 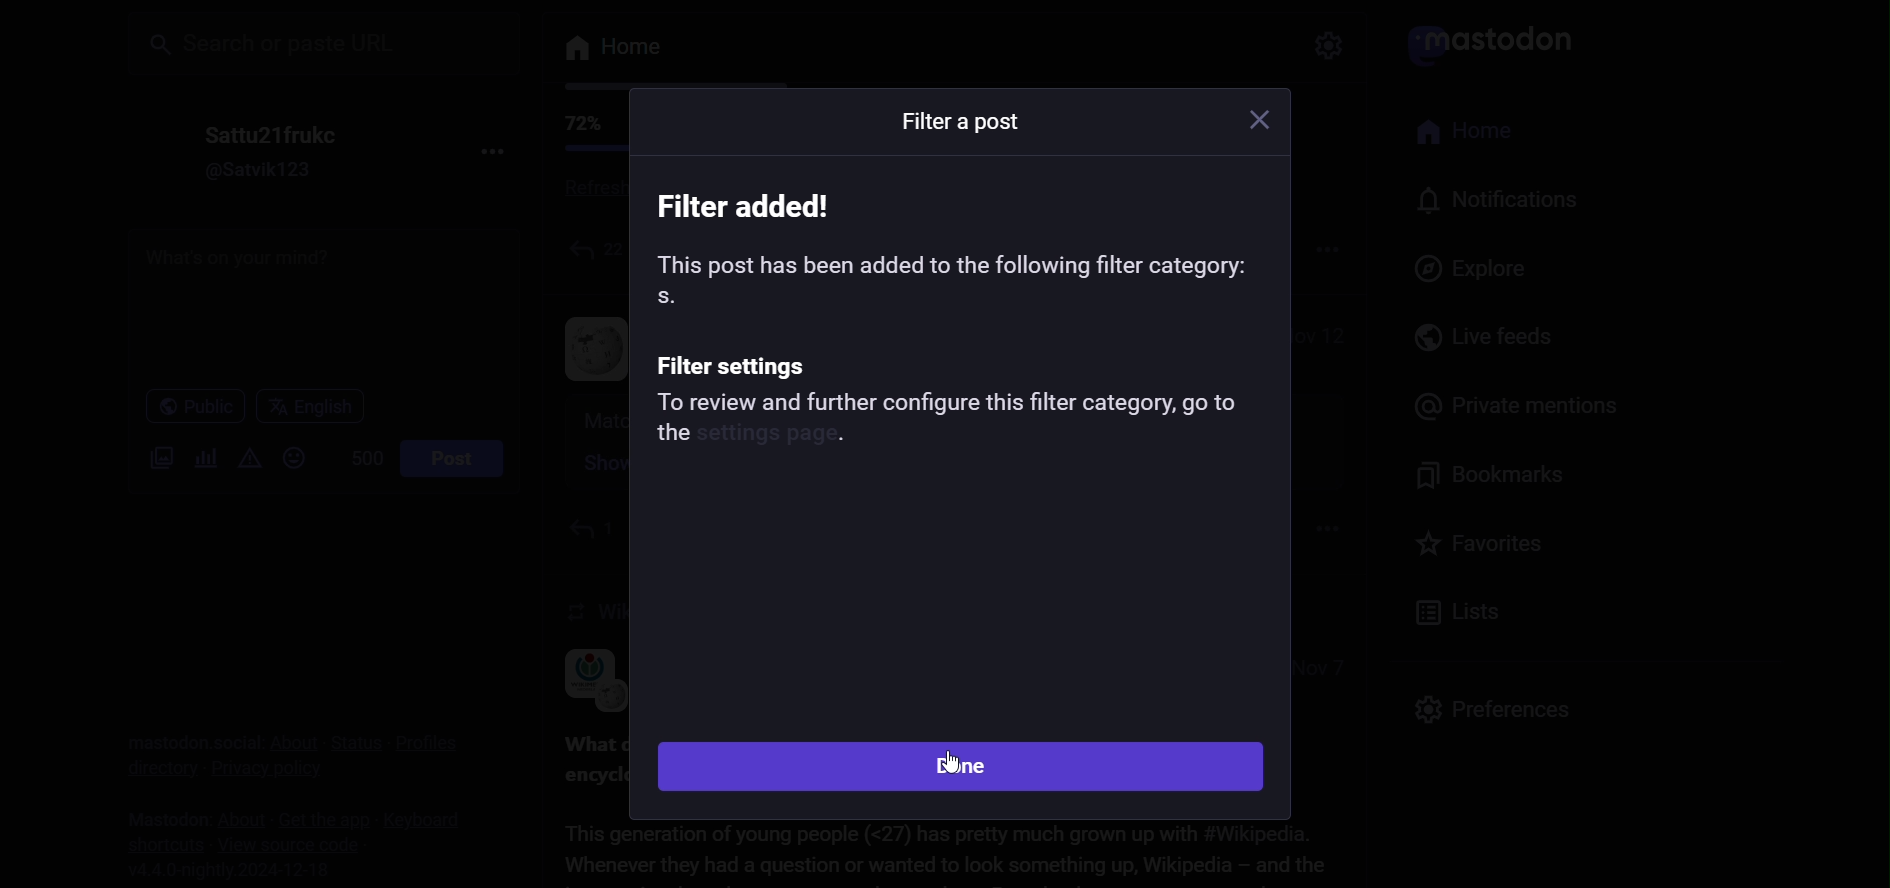 What do you see at coordinates (1491, 706) in the screenshot?
I see `preferences` at bounding box center [1491, 706].